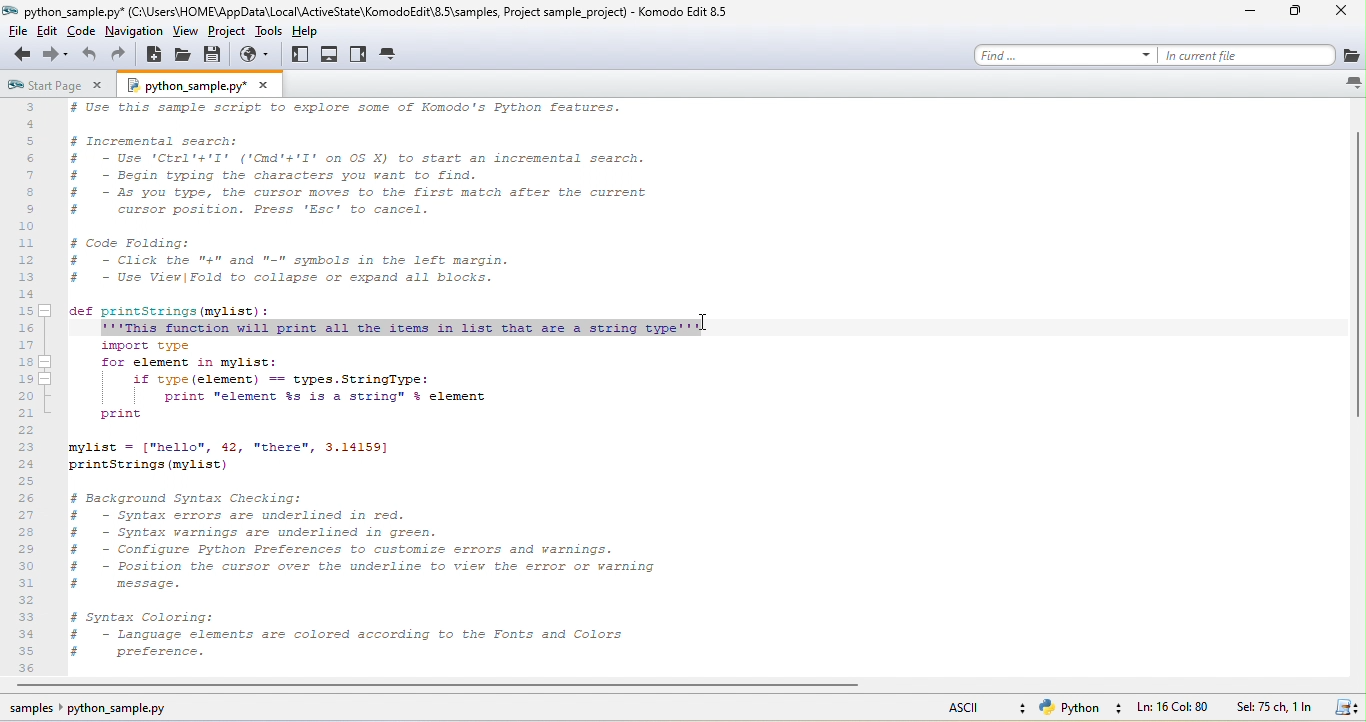 The image size is (1366, 722). What do you see at coordinates (17, 32) in the screenshot?
I see `file` at bounding box center [17, 32].